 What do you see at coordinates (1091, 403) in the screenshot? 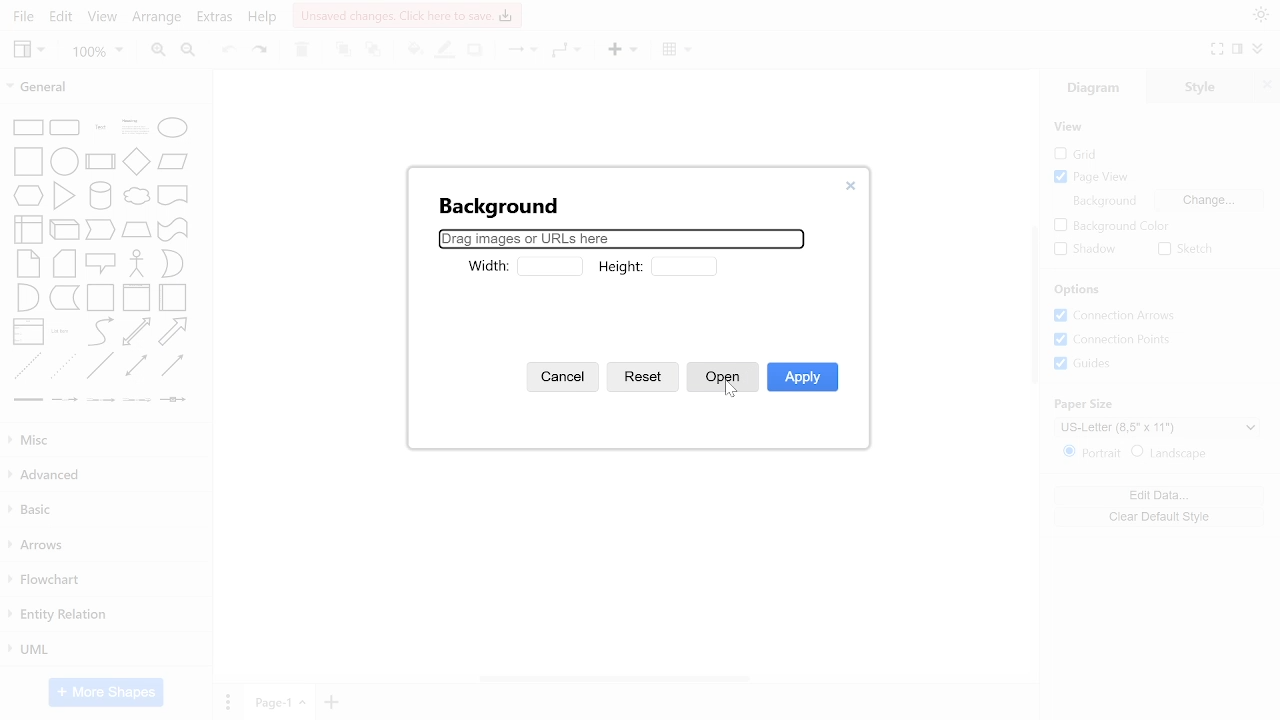
I see `Paper Size` at bounding box center [1091, 403].